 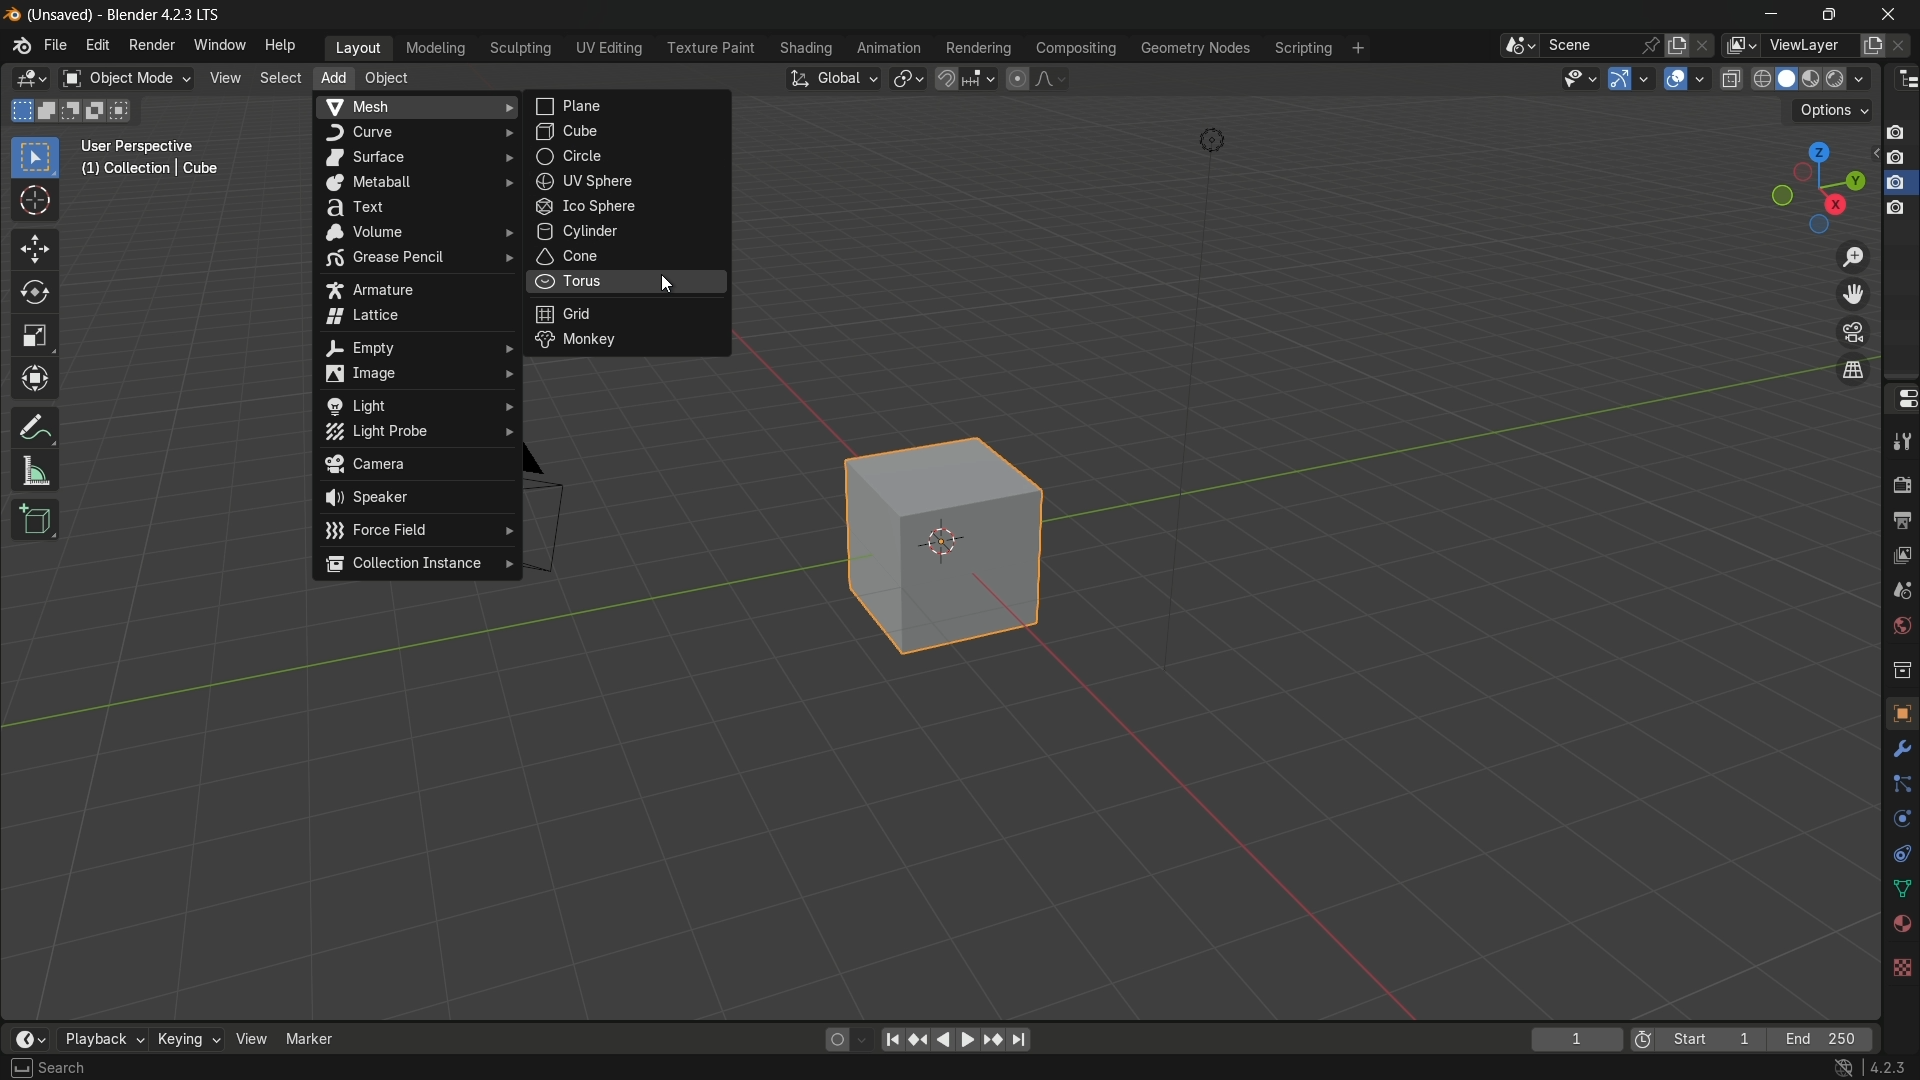 I want to click on cube, so click(x=631, y=132).